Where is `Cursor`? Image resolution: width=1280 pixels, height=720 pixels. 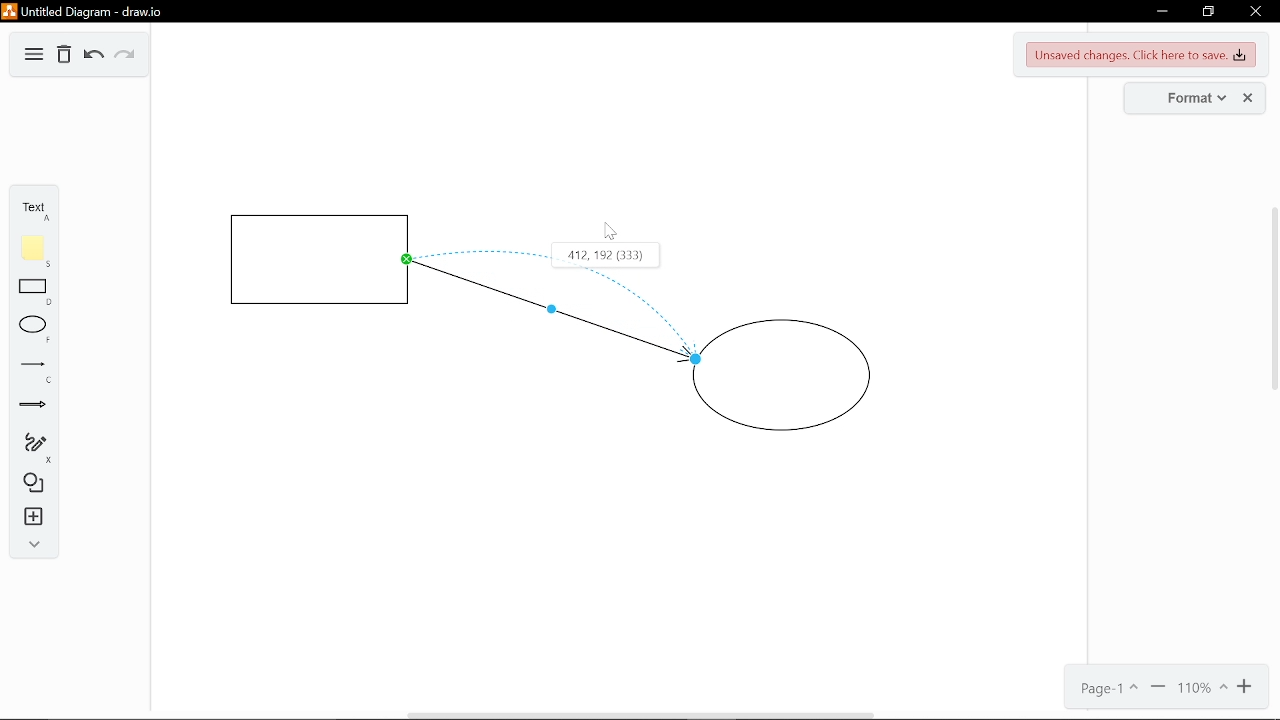 Cursor is located at coordinates (611, 230).